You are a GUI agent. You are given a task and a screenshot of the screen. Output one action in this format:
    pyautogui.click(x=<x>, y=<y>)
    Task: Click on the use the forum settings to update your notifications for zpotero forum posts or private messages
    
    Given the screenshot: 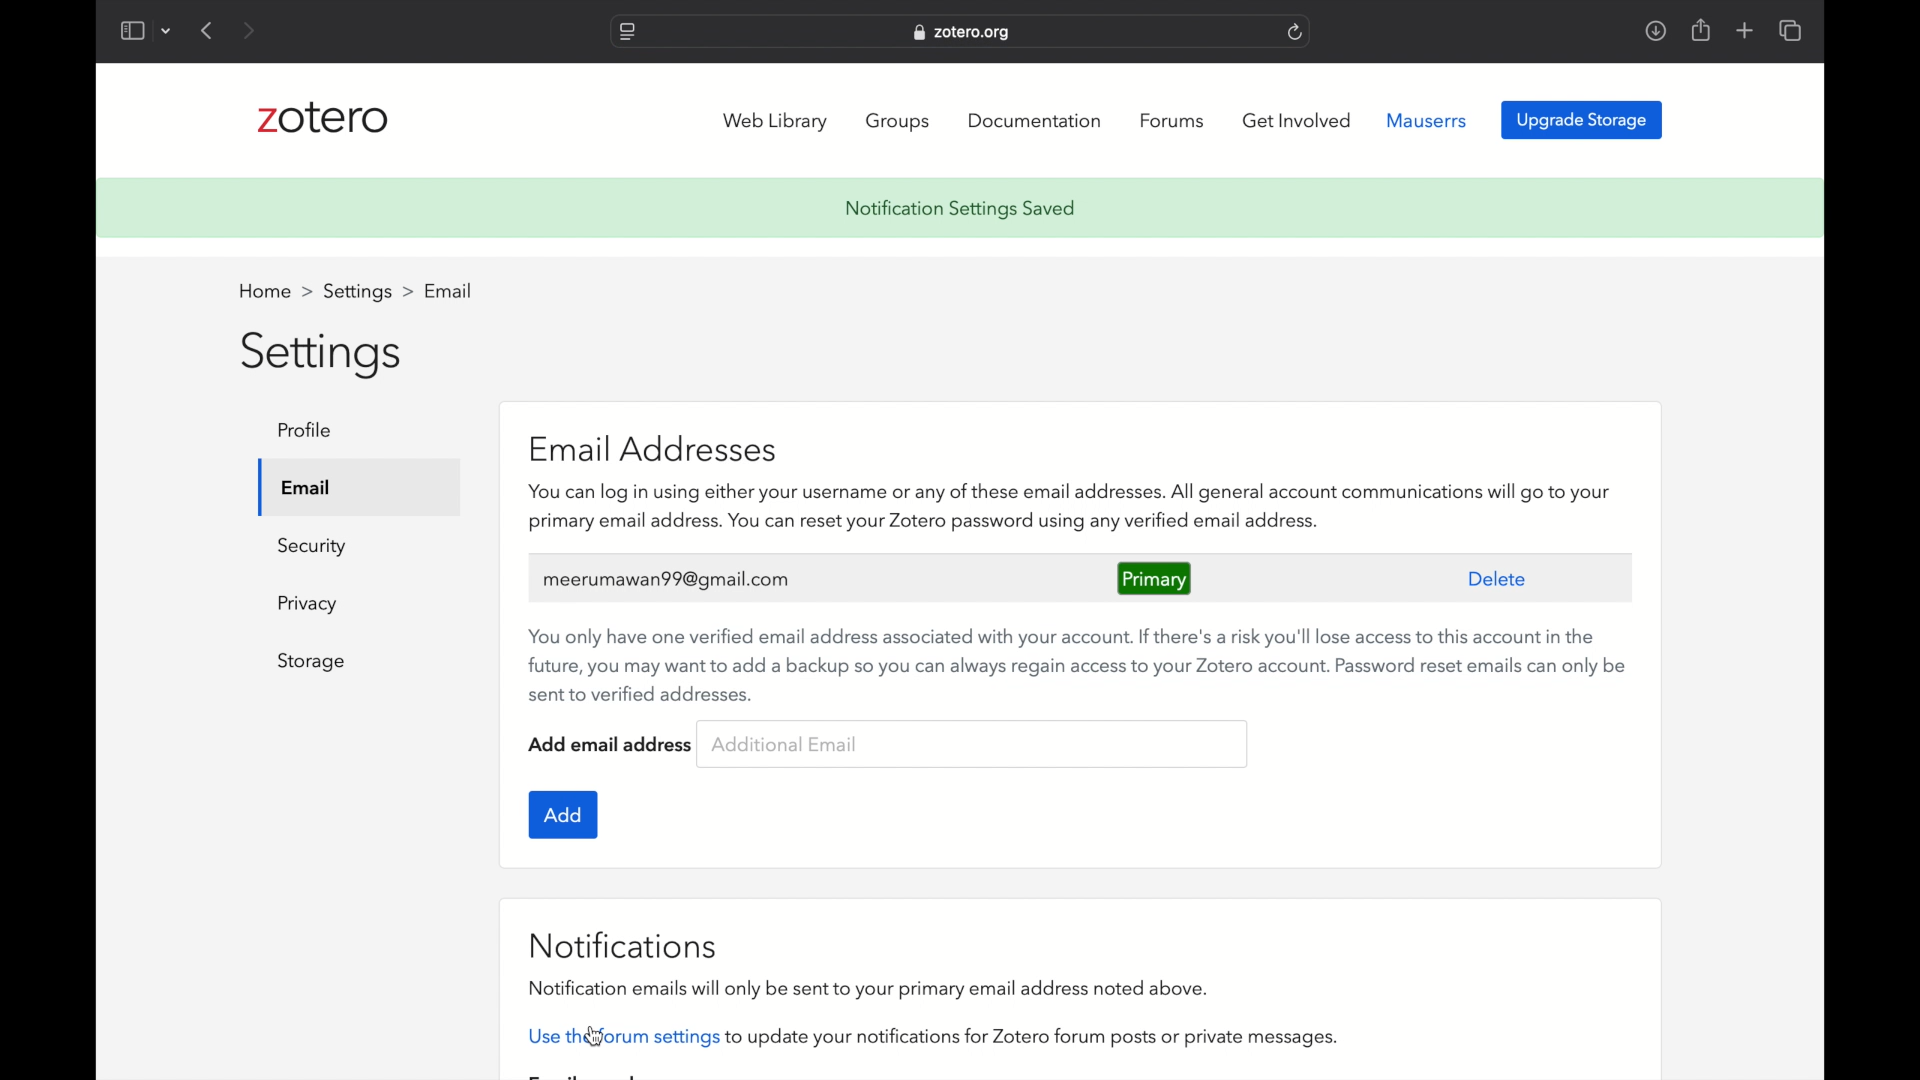 What is the action you would take?
    pyautogui.click(x=928, y=1038)
    